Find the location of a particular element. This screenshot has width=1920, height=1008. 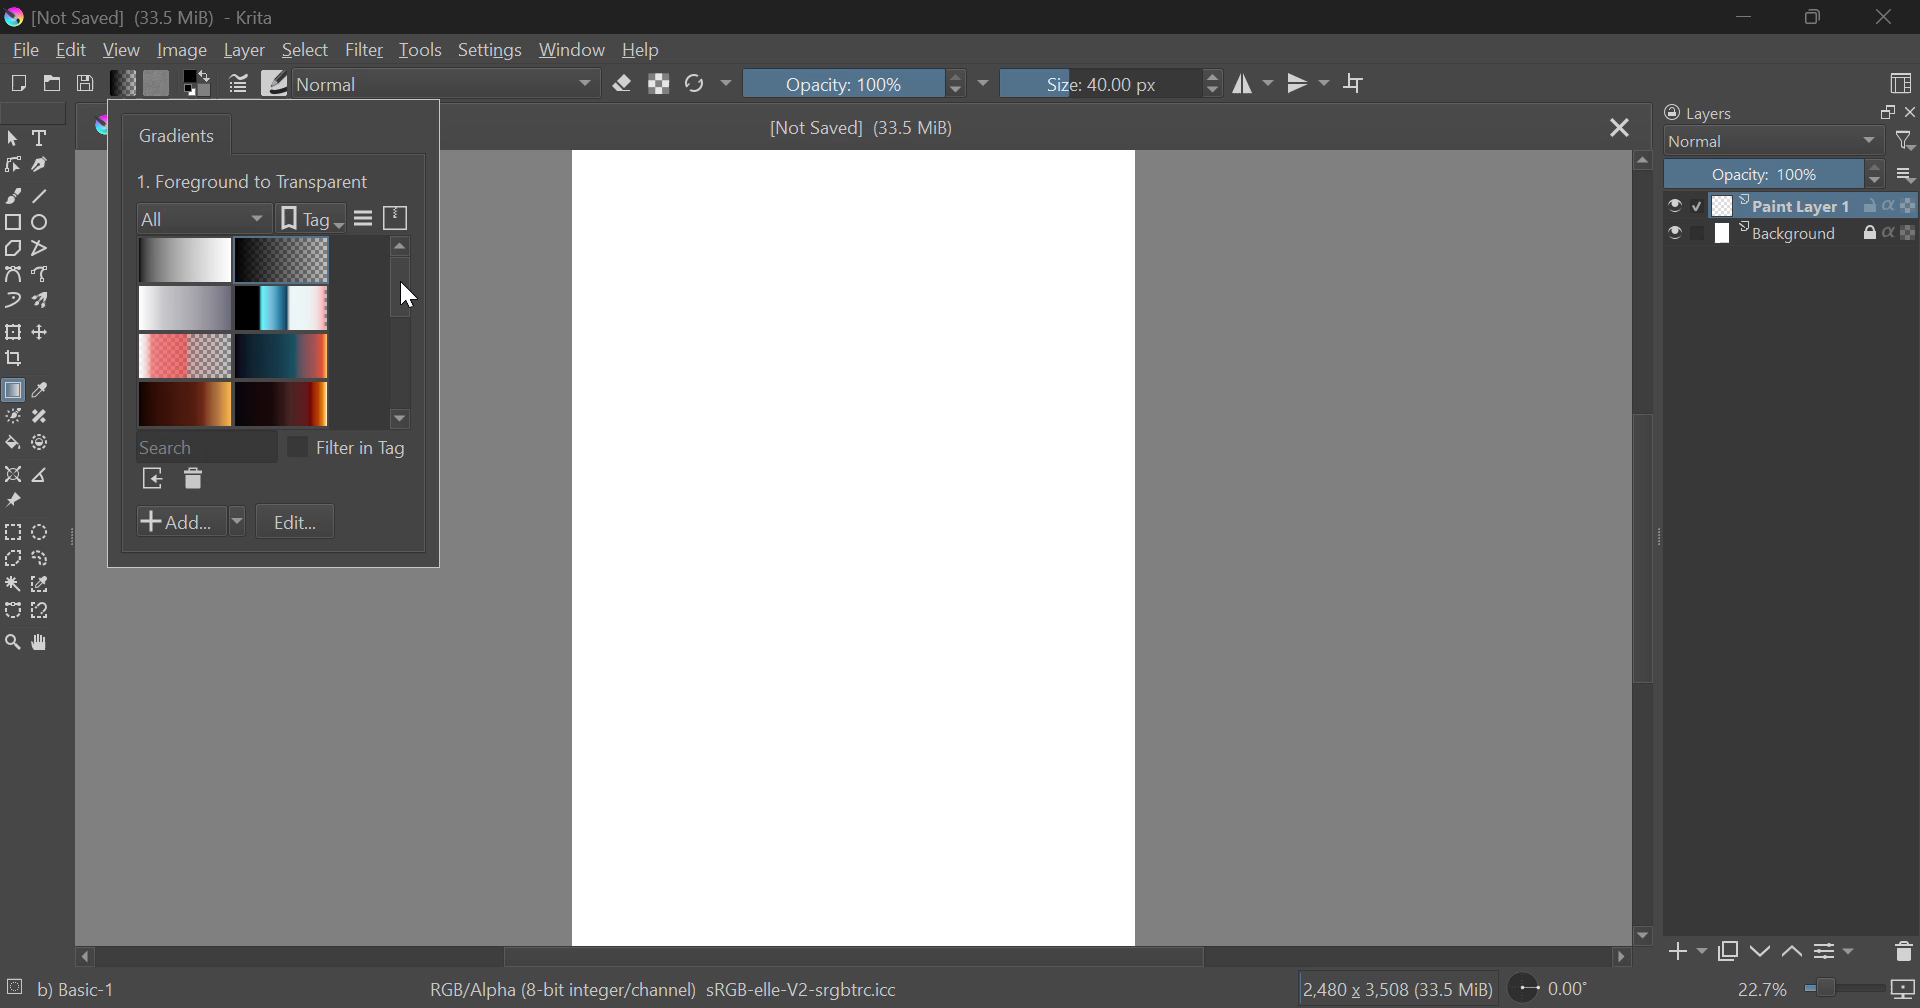

Tag is located at coordinates (310, 218).